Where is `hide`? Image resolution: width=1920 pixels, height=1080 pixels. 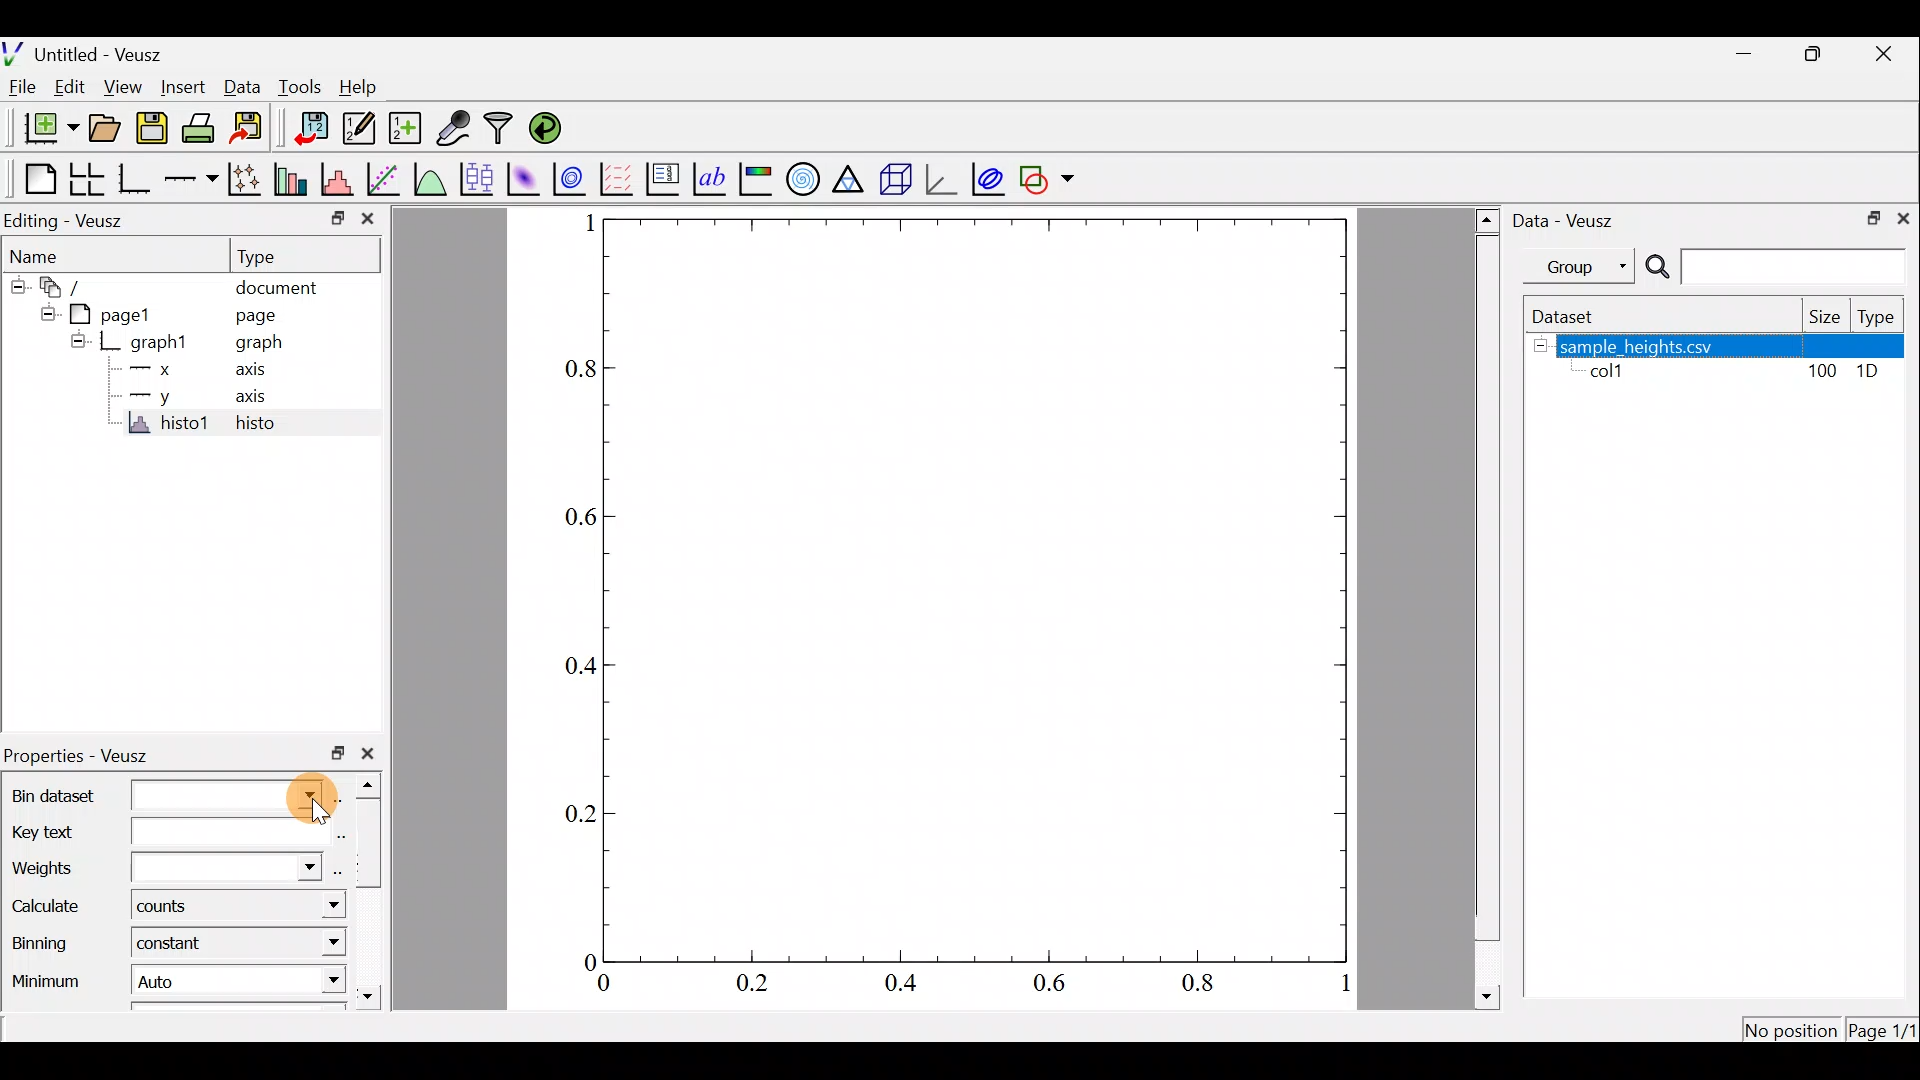
hide is located at coordinates (14, 288).